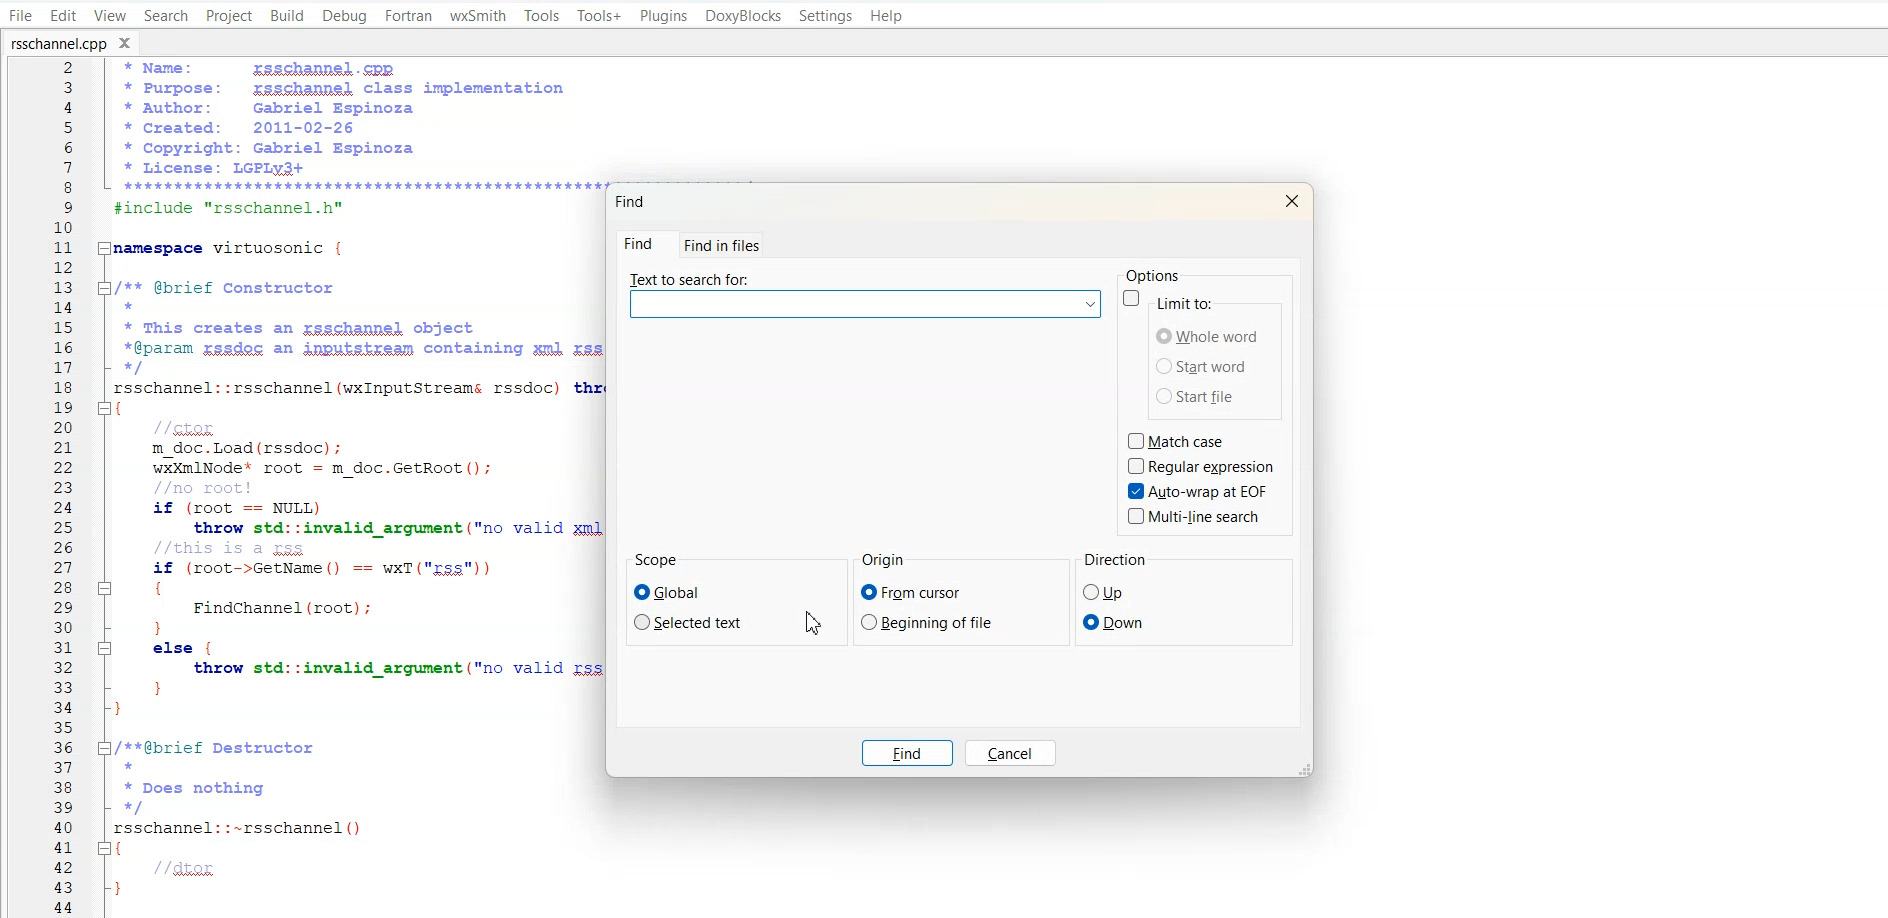  What do you see at coordinates (106, 288) in the screenshot?
I see `Collapse` at bounding box center [106, 288].